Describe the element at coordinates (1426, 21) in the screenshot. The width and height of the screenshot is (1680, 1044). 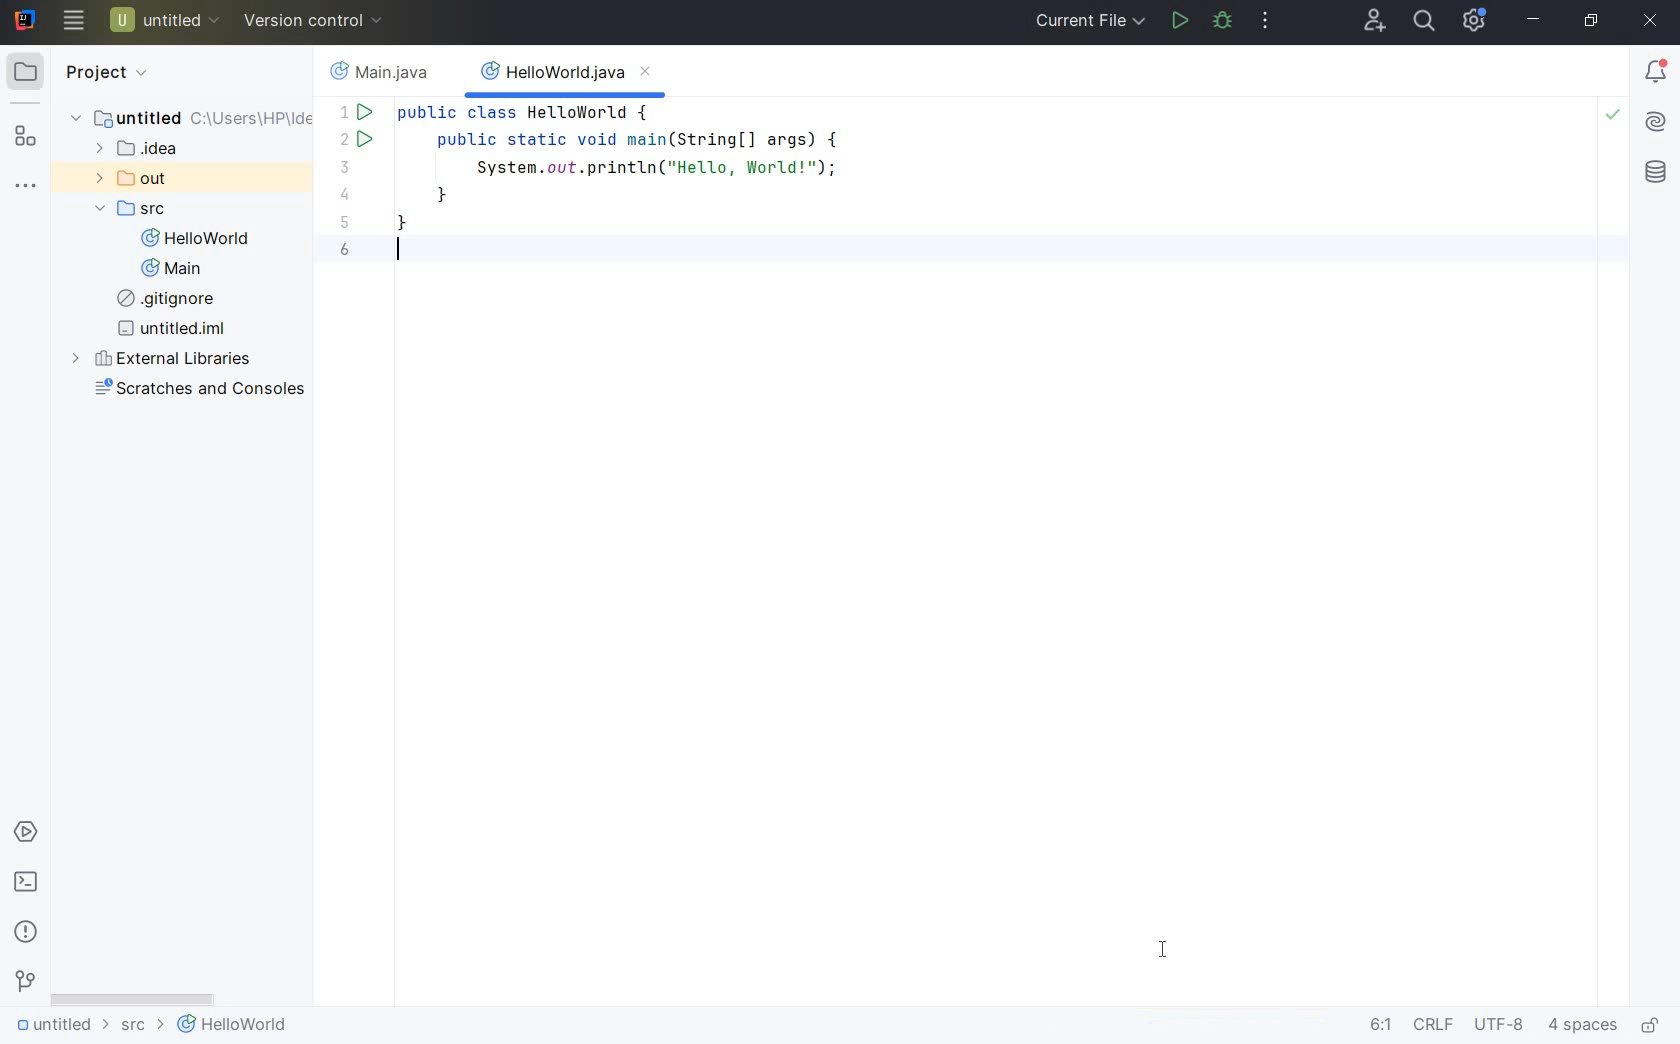
I see `SEARCH` at that location.